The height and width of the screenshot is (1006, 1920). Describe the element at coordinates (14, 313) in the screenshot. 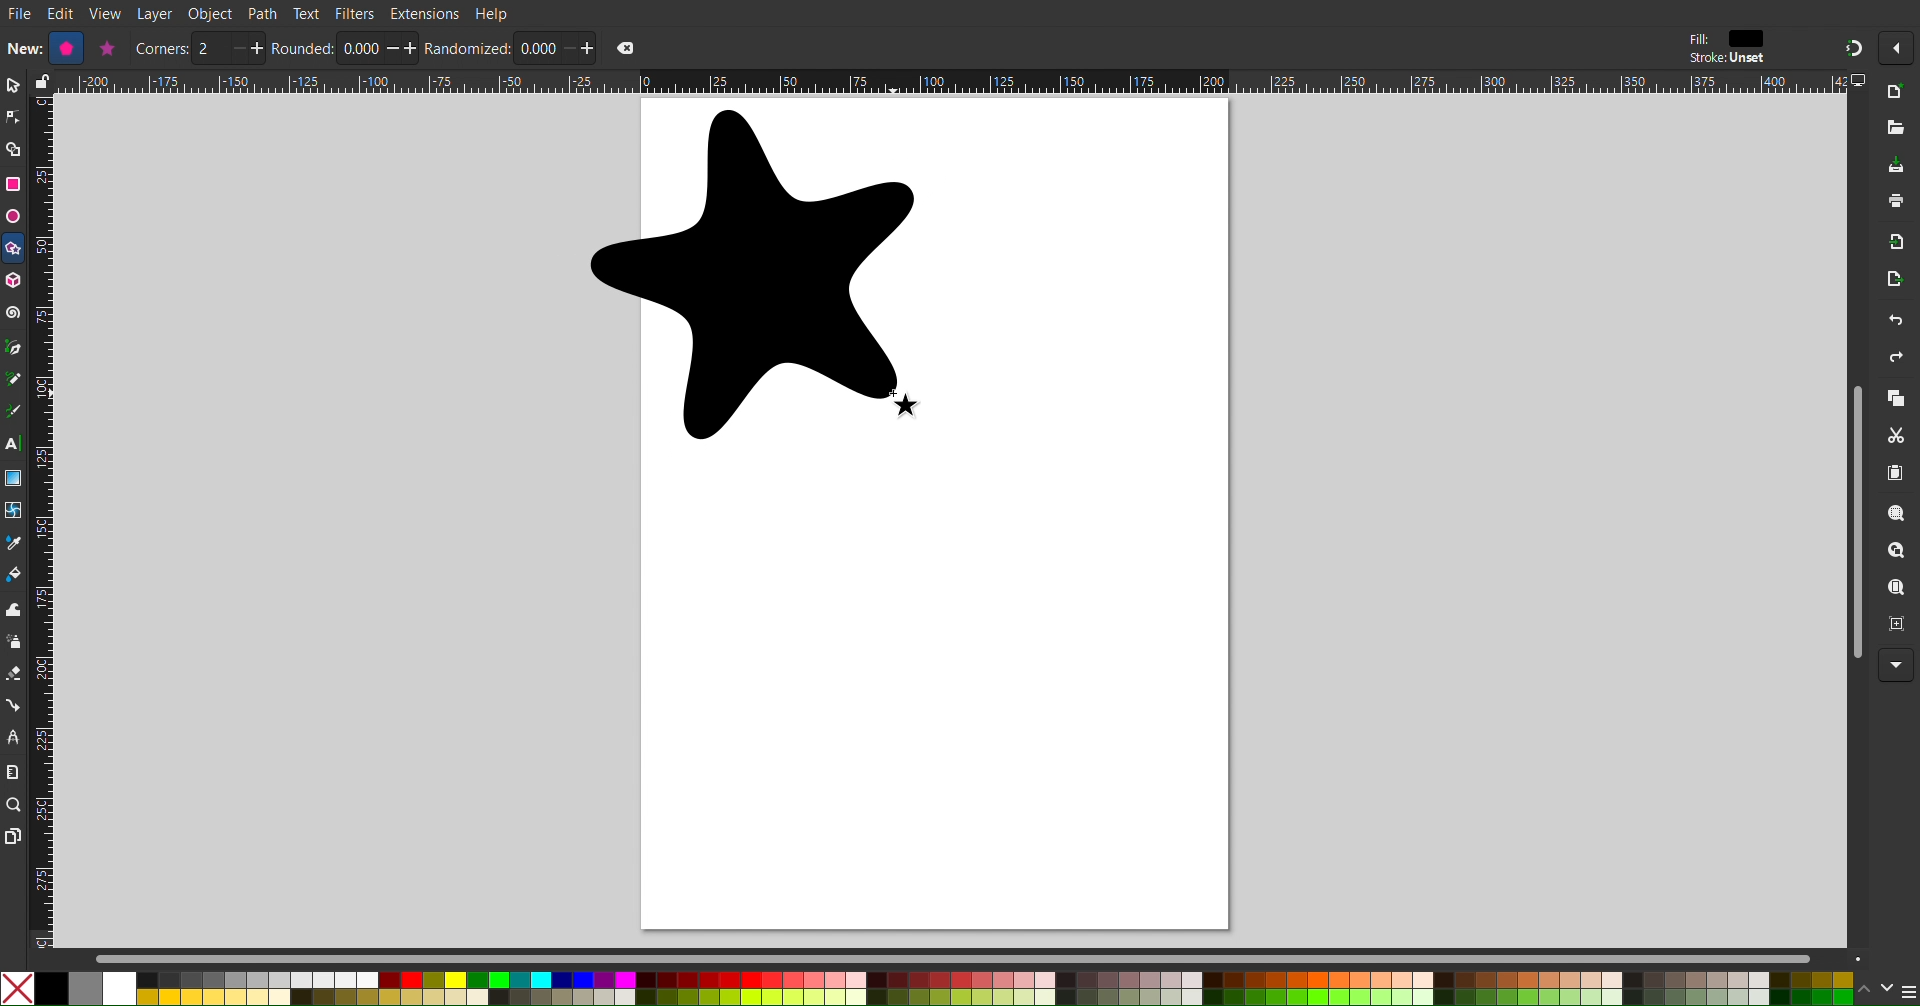

I see `Spiral` at that location.